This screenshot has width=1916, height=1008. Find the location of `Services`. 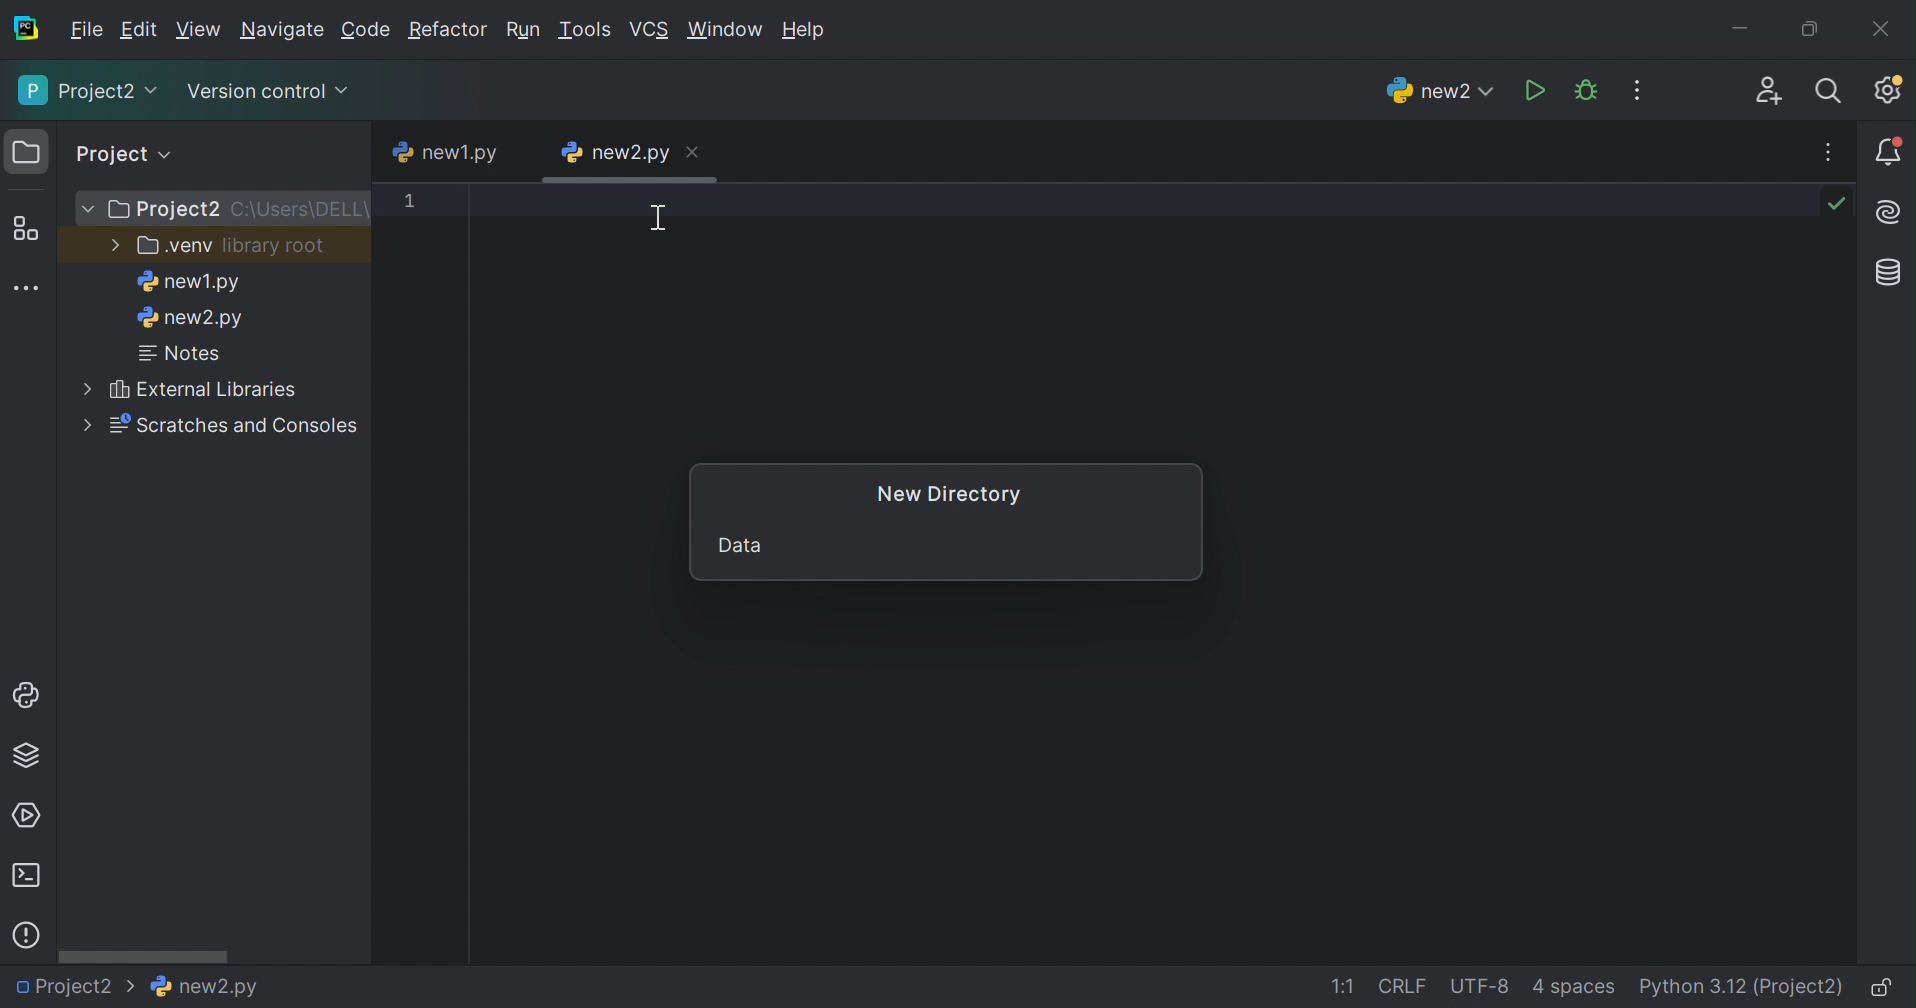

Services is located at coordinates (31, 814).